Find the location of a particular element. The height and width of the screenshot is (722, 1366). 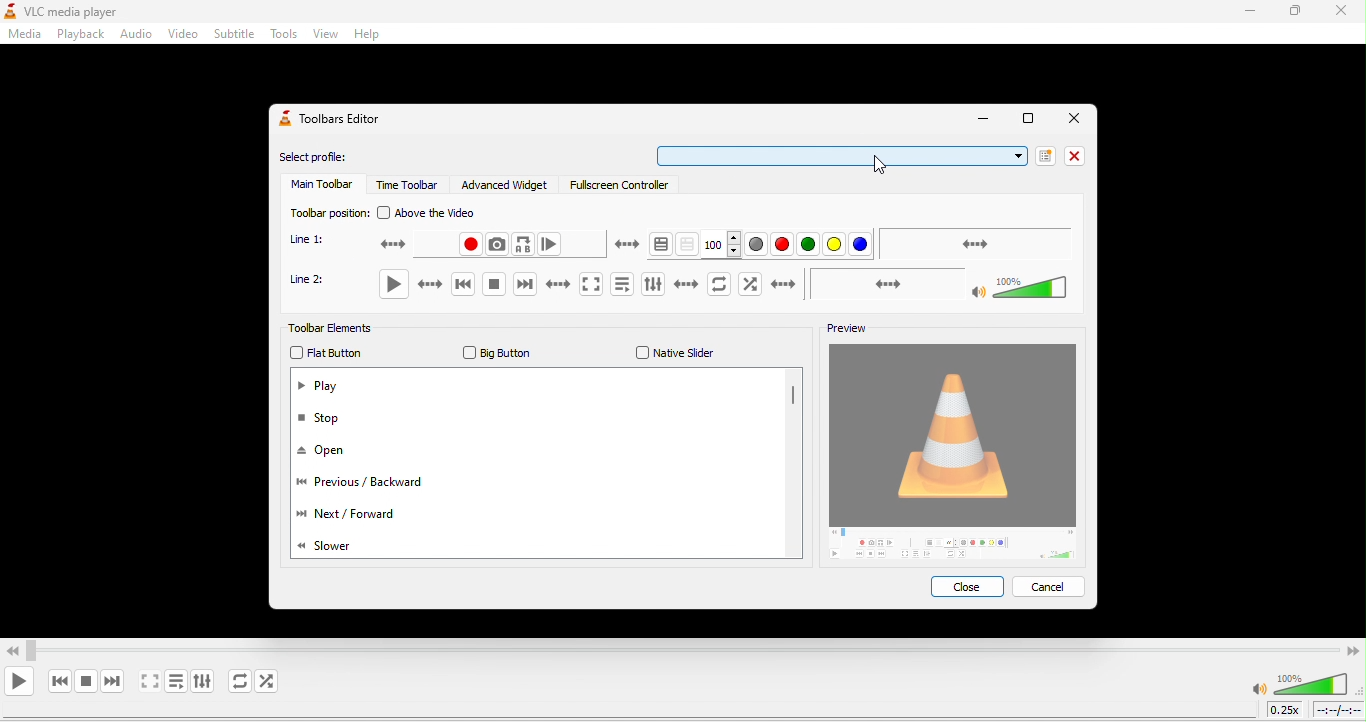

yellow color is located at coordinates (832, 245).